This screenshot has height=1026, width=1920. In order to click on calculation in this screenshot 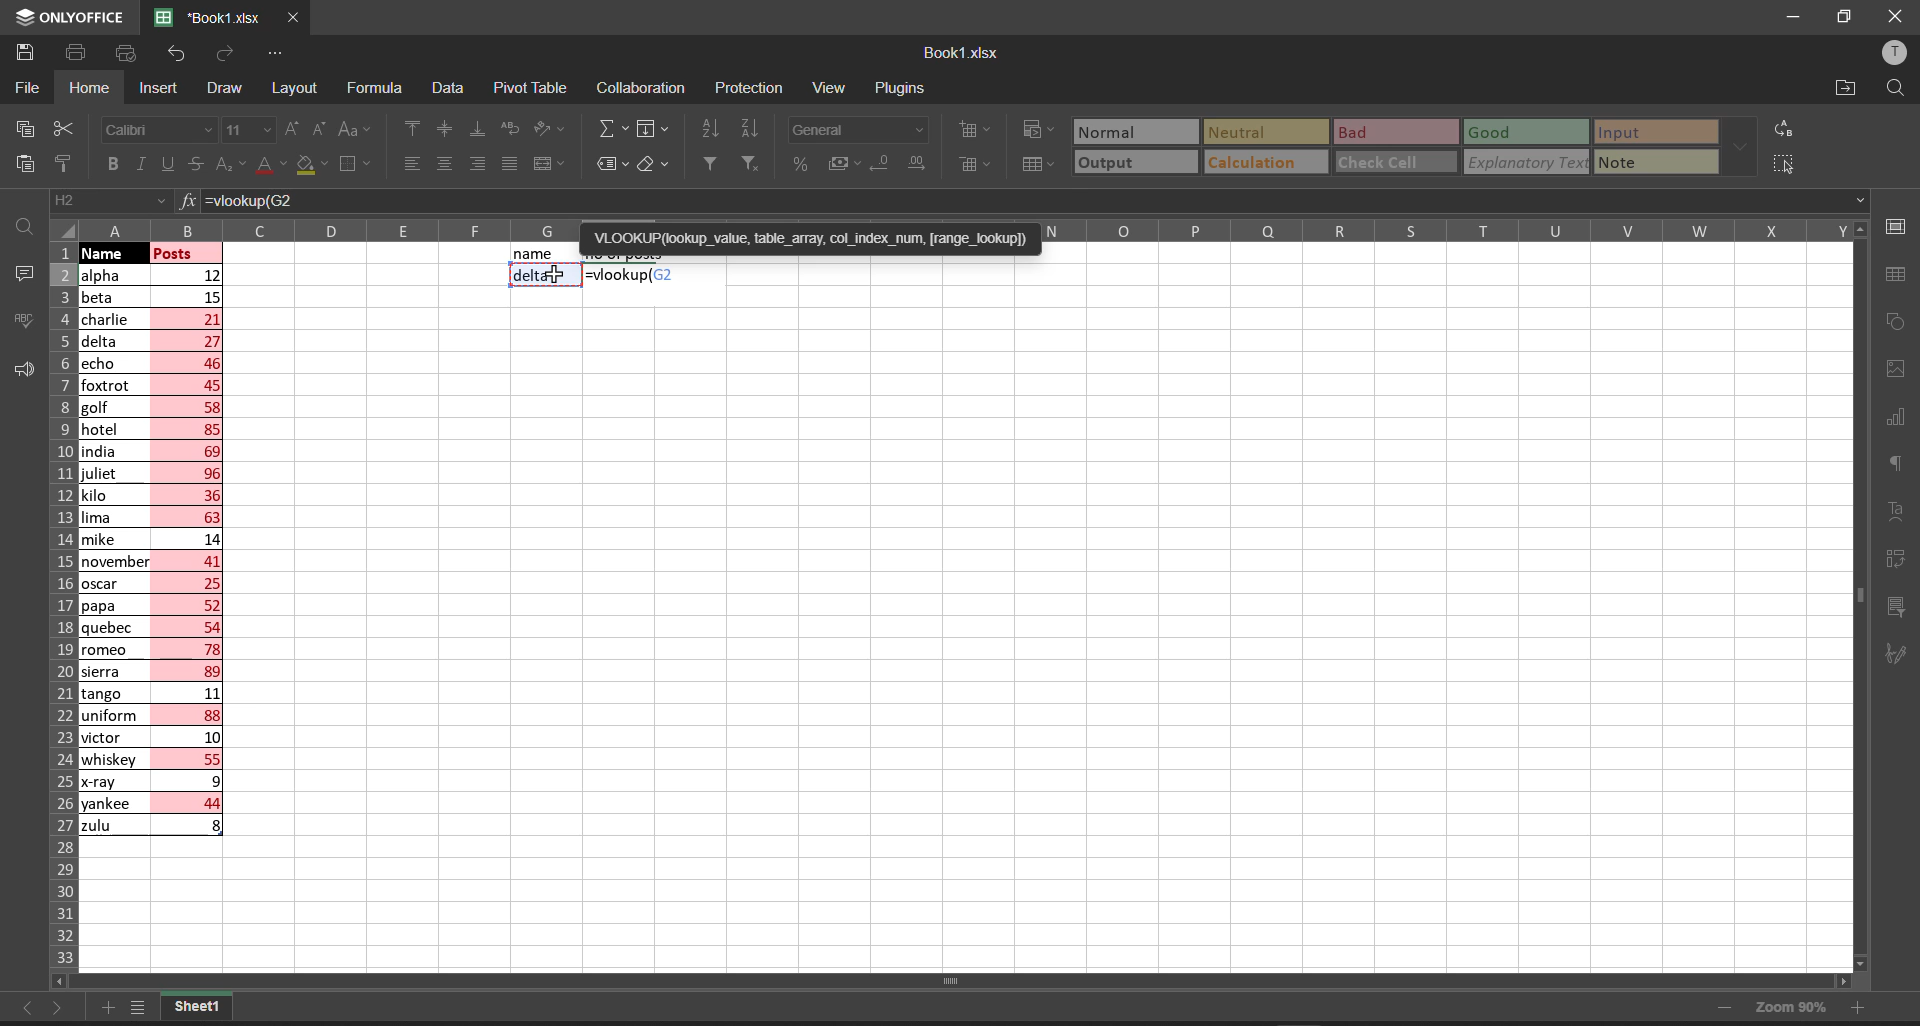, I will do `click(1261, 162)`.